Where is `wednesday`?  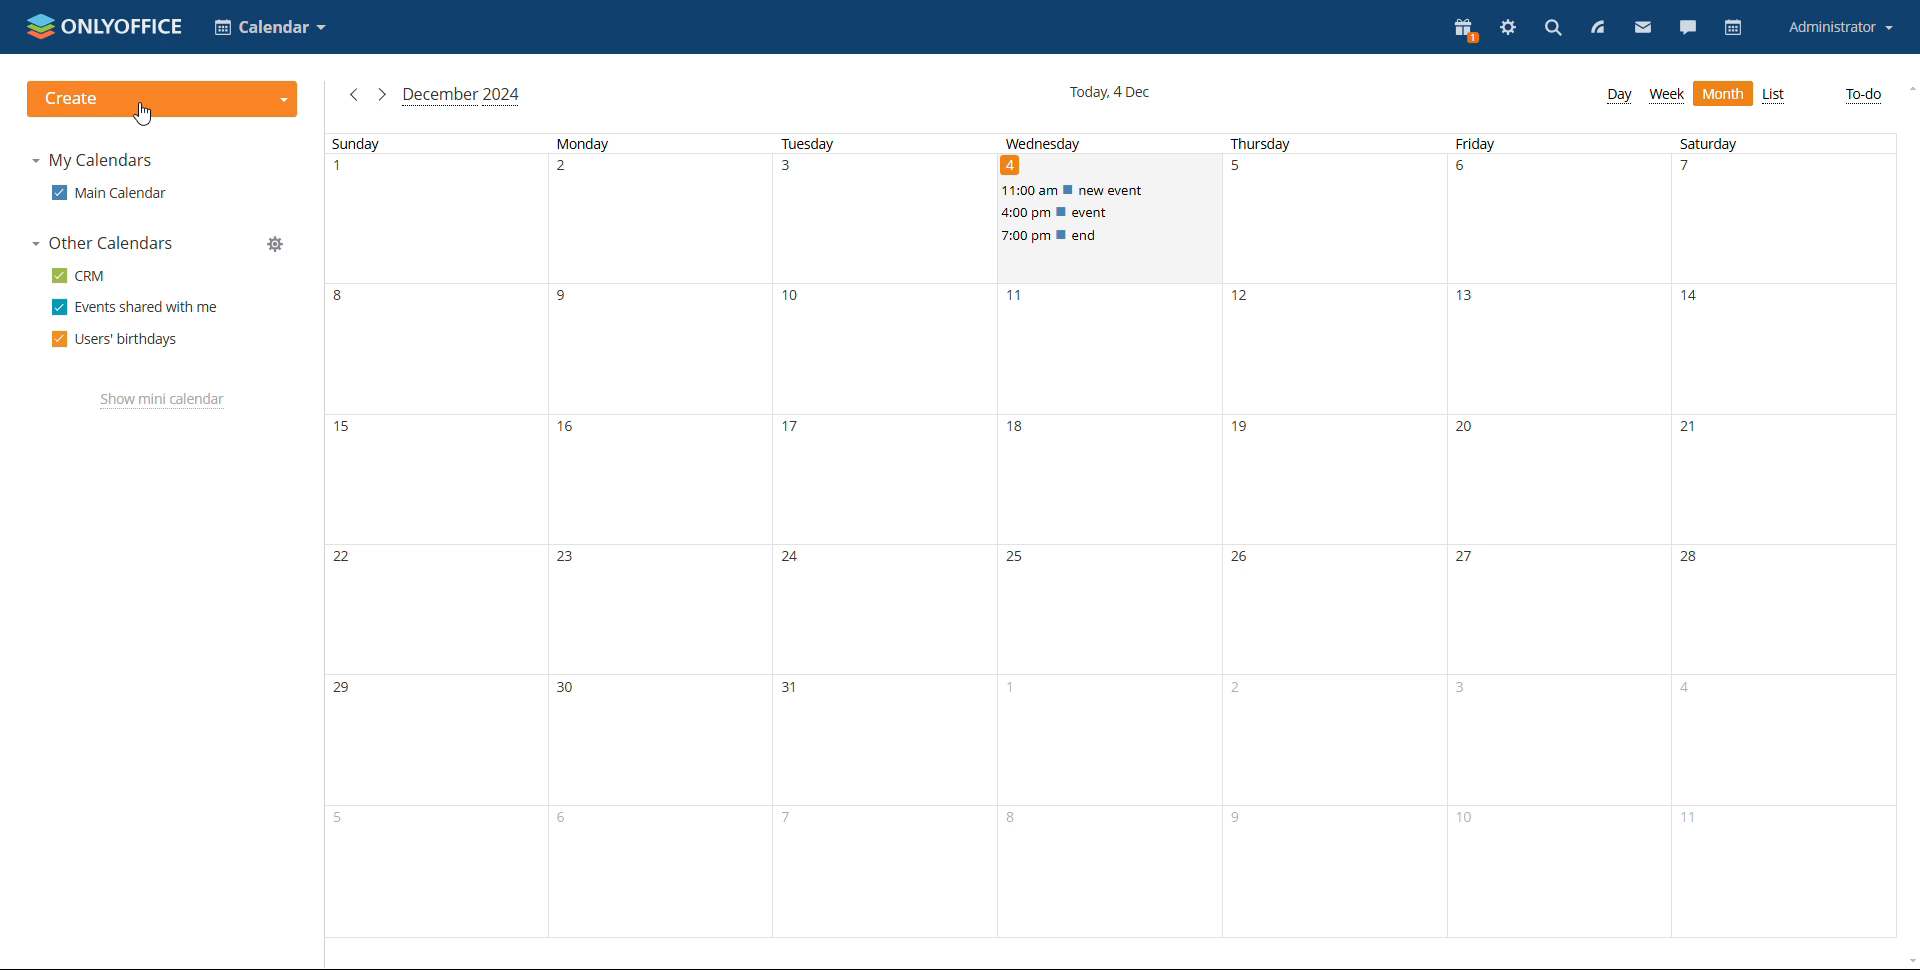
wednesday is located at coordinates (1046, 141).